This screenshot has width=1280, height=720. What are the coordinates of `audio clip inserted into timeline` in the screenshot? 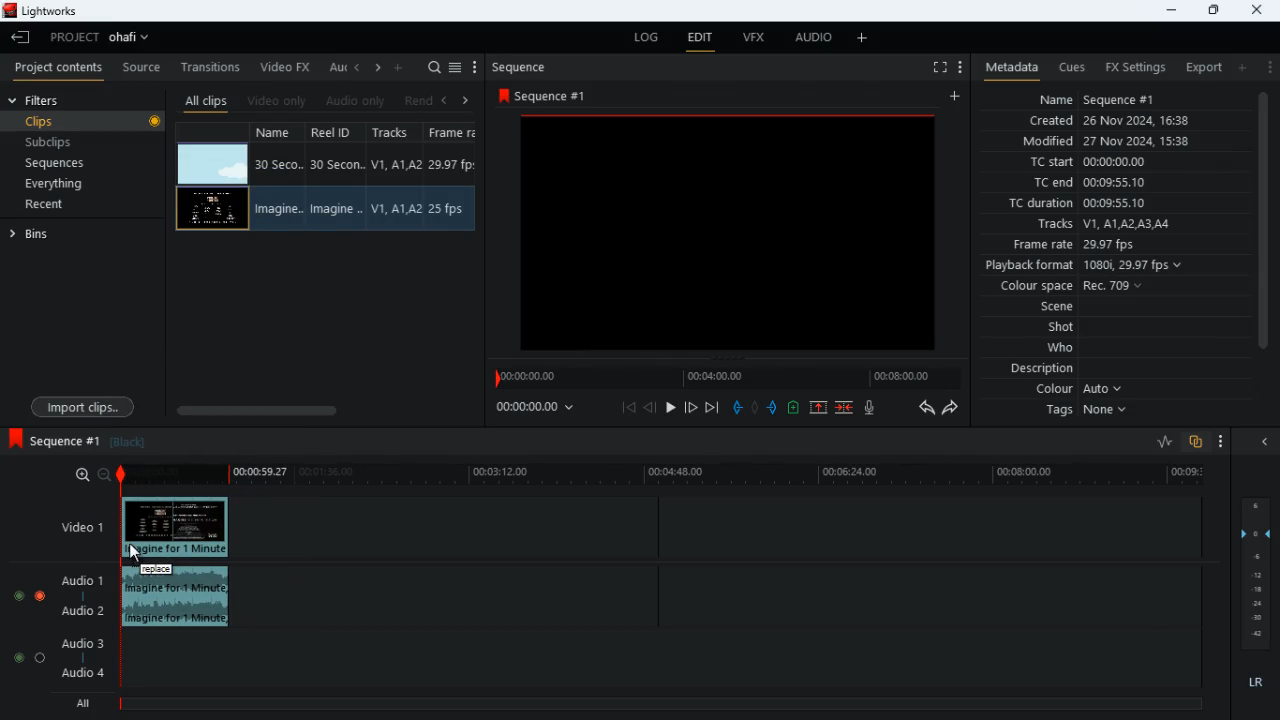 It's located at (179, 599).